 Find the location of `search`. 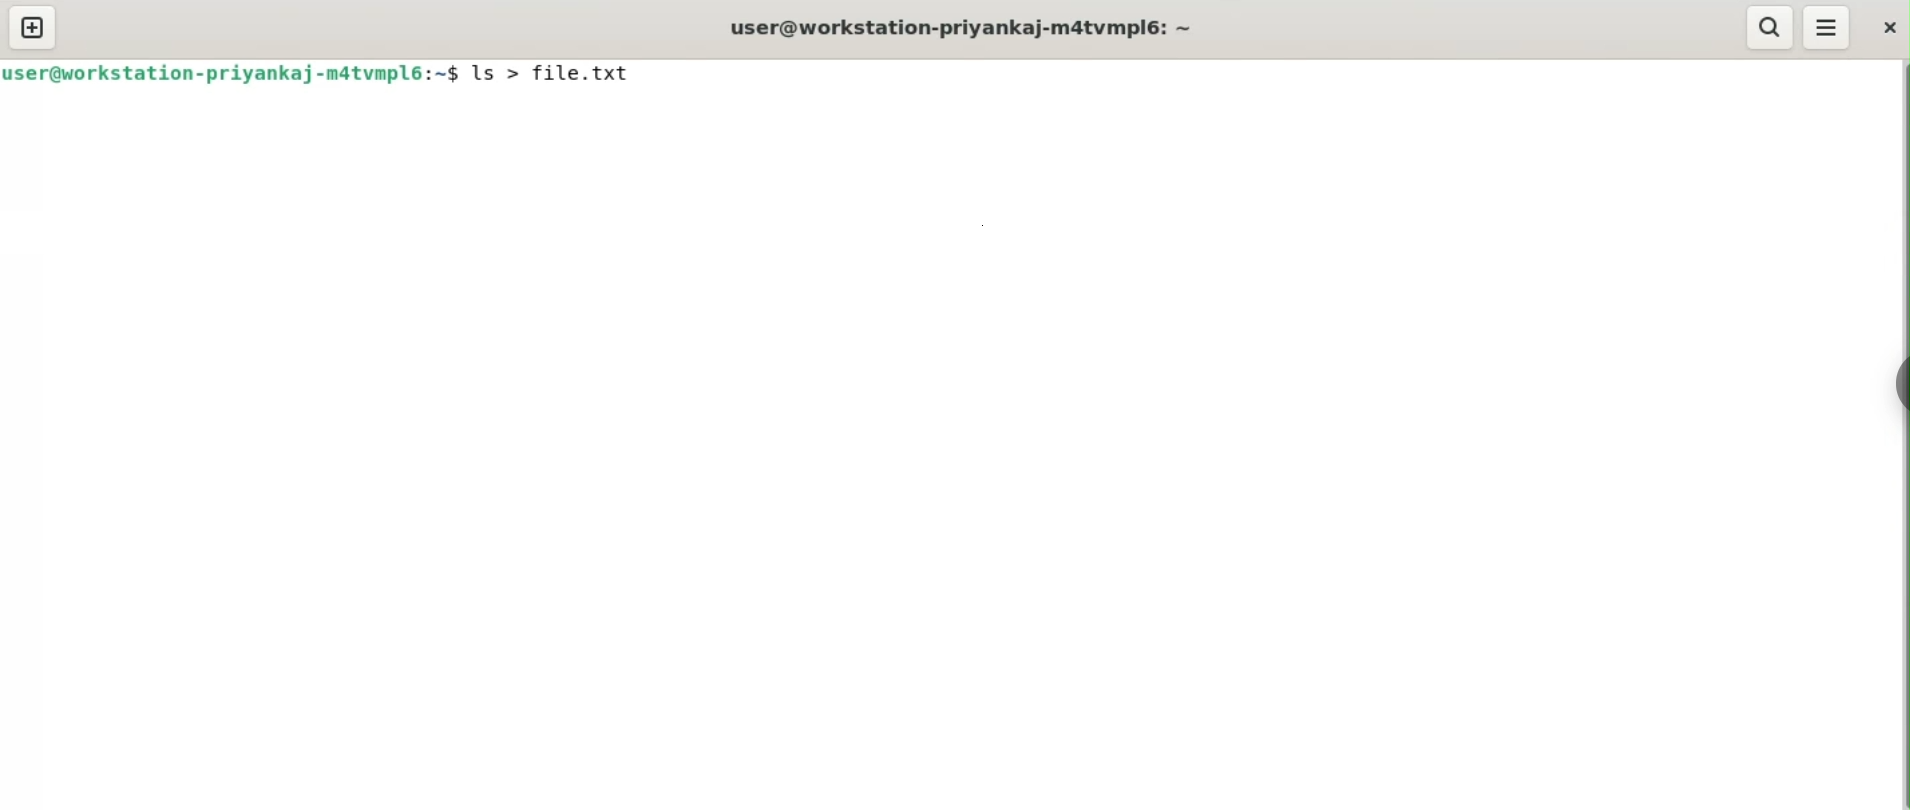

search is located at coordinates (1771, 27).